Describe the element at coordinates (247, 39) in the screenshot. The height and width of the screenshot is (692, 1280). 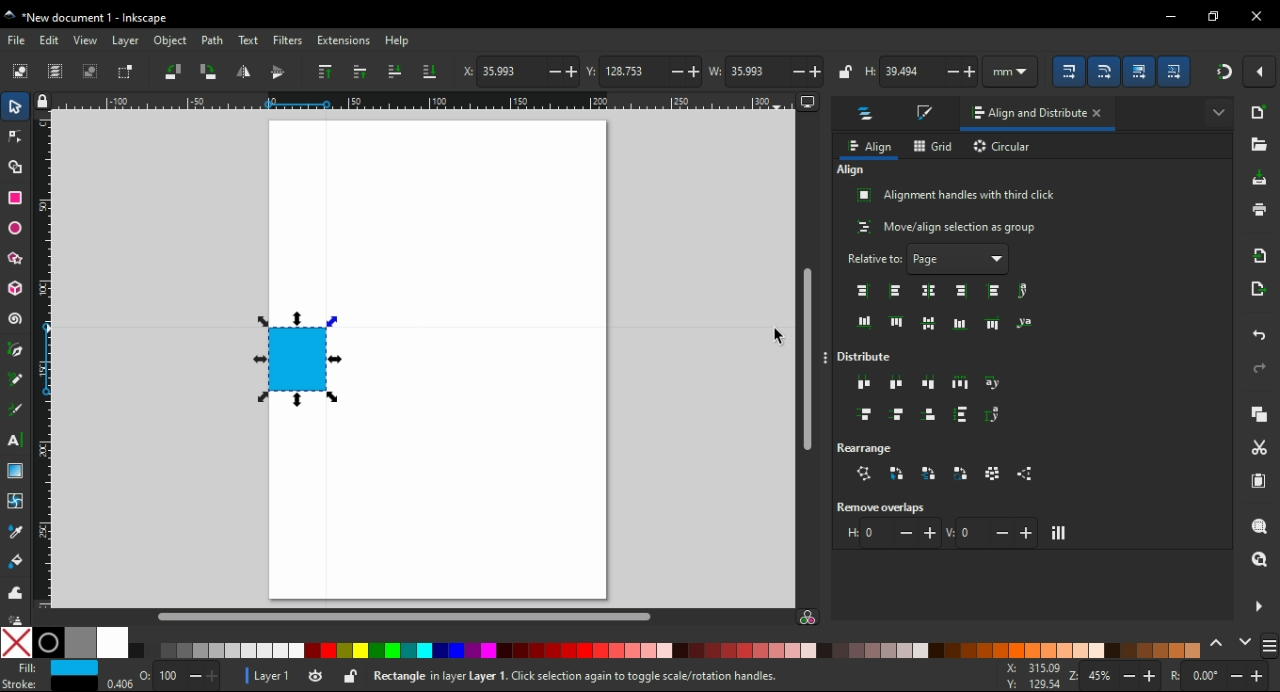
I see `text` at that location.